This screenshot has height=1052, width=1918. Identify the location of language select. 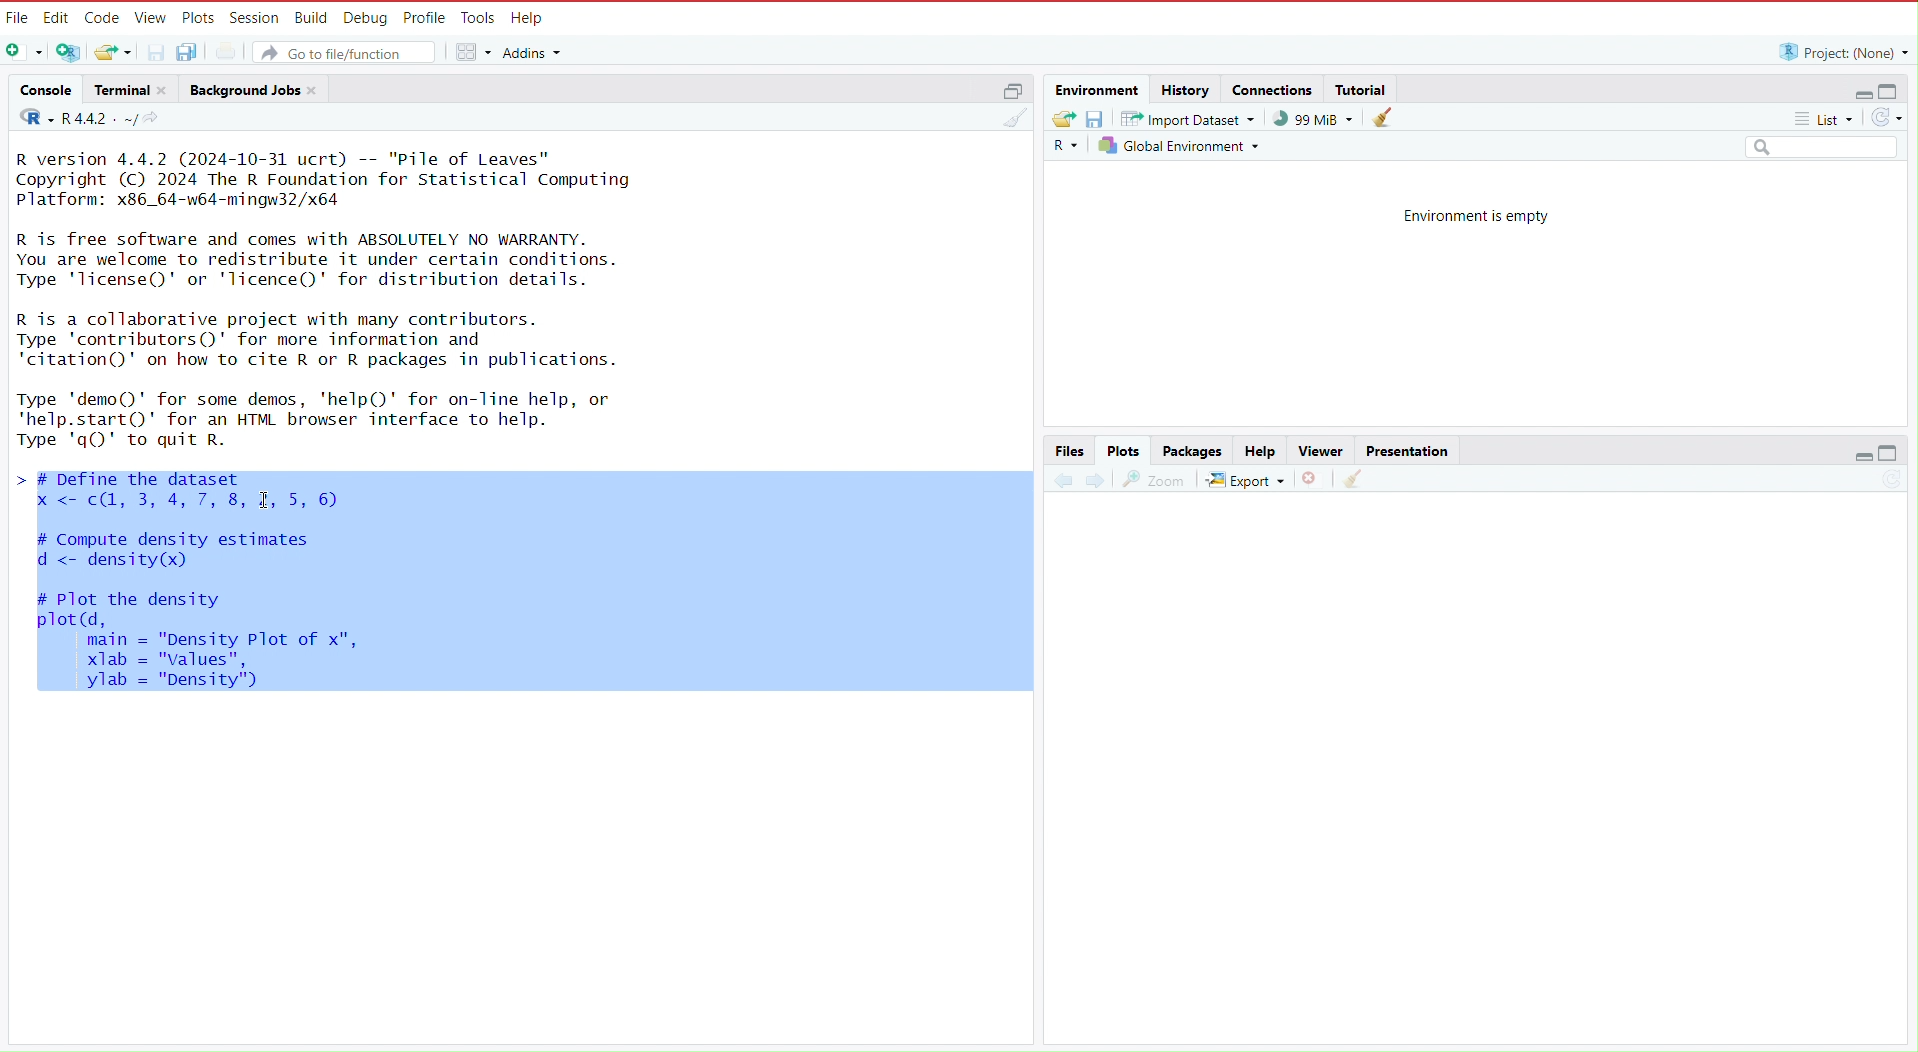
(1064, 149).